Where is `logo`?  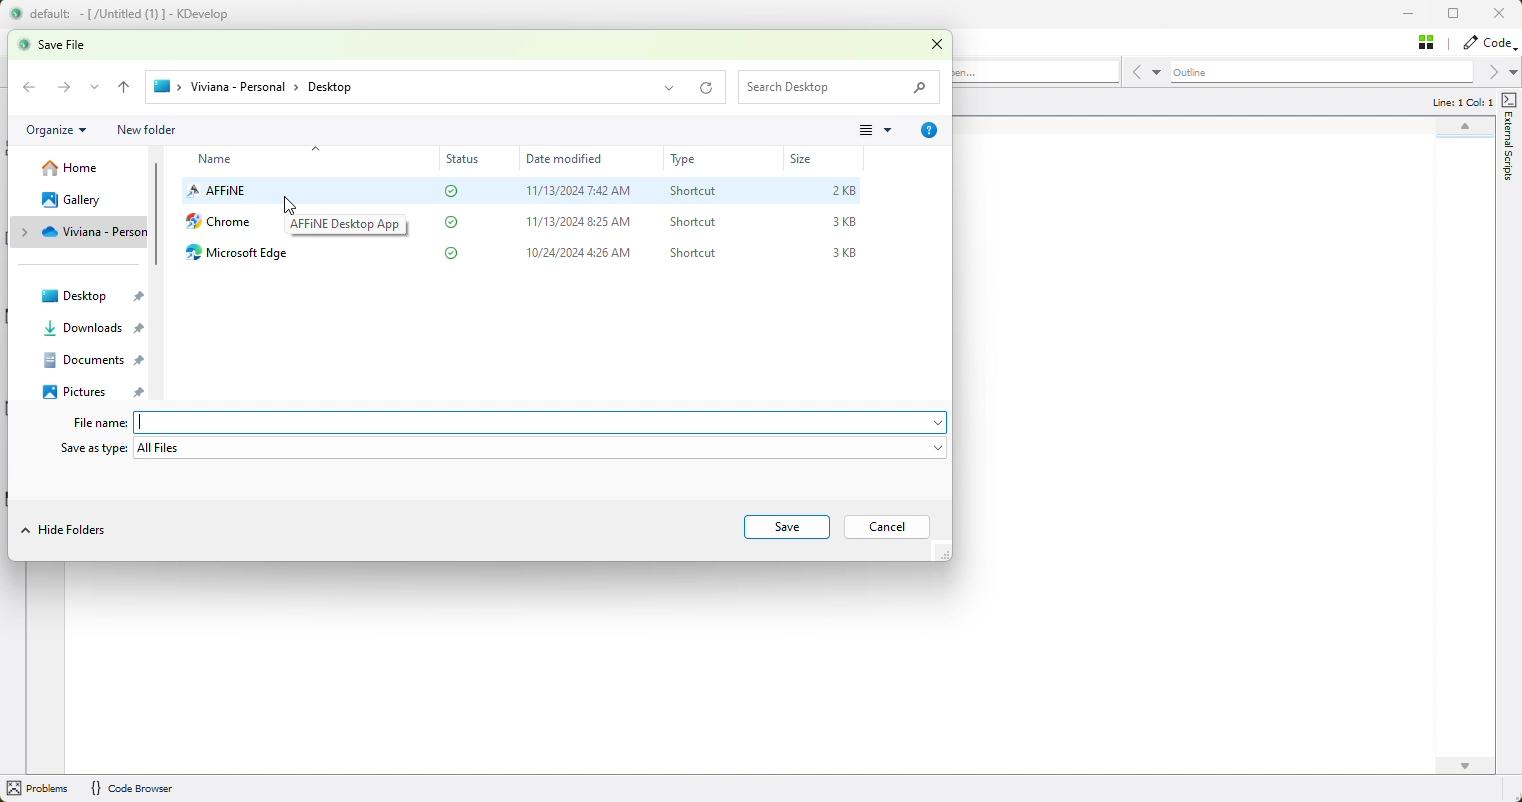
logo is located at coordinates (14, 15).